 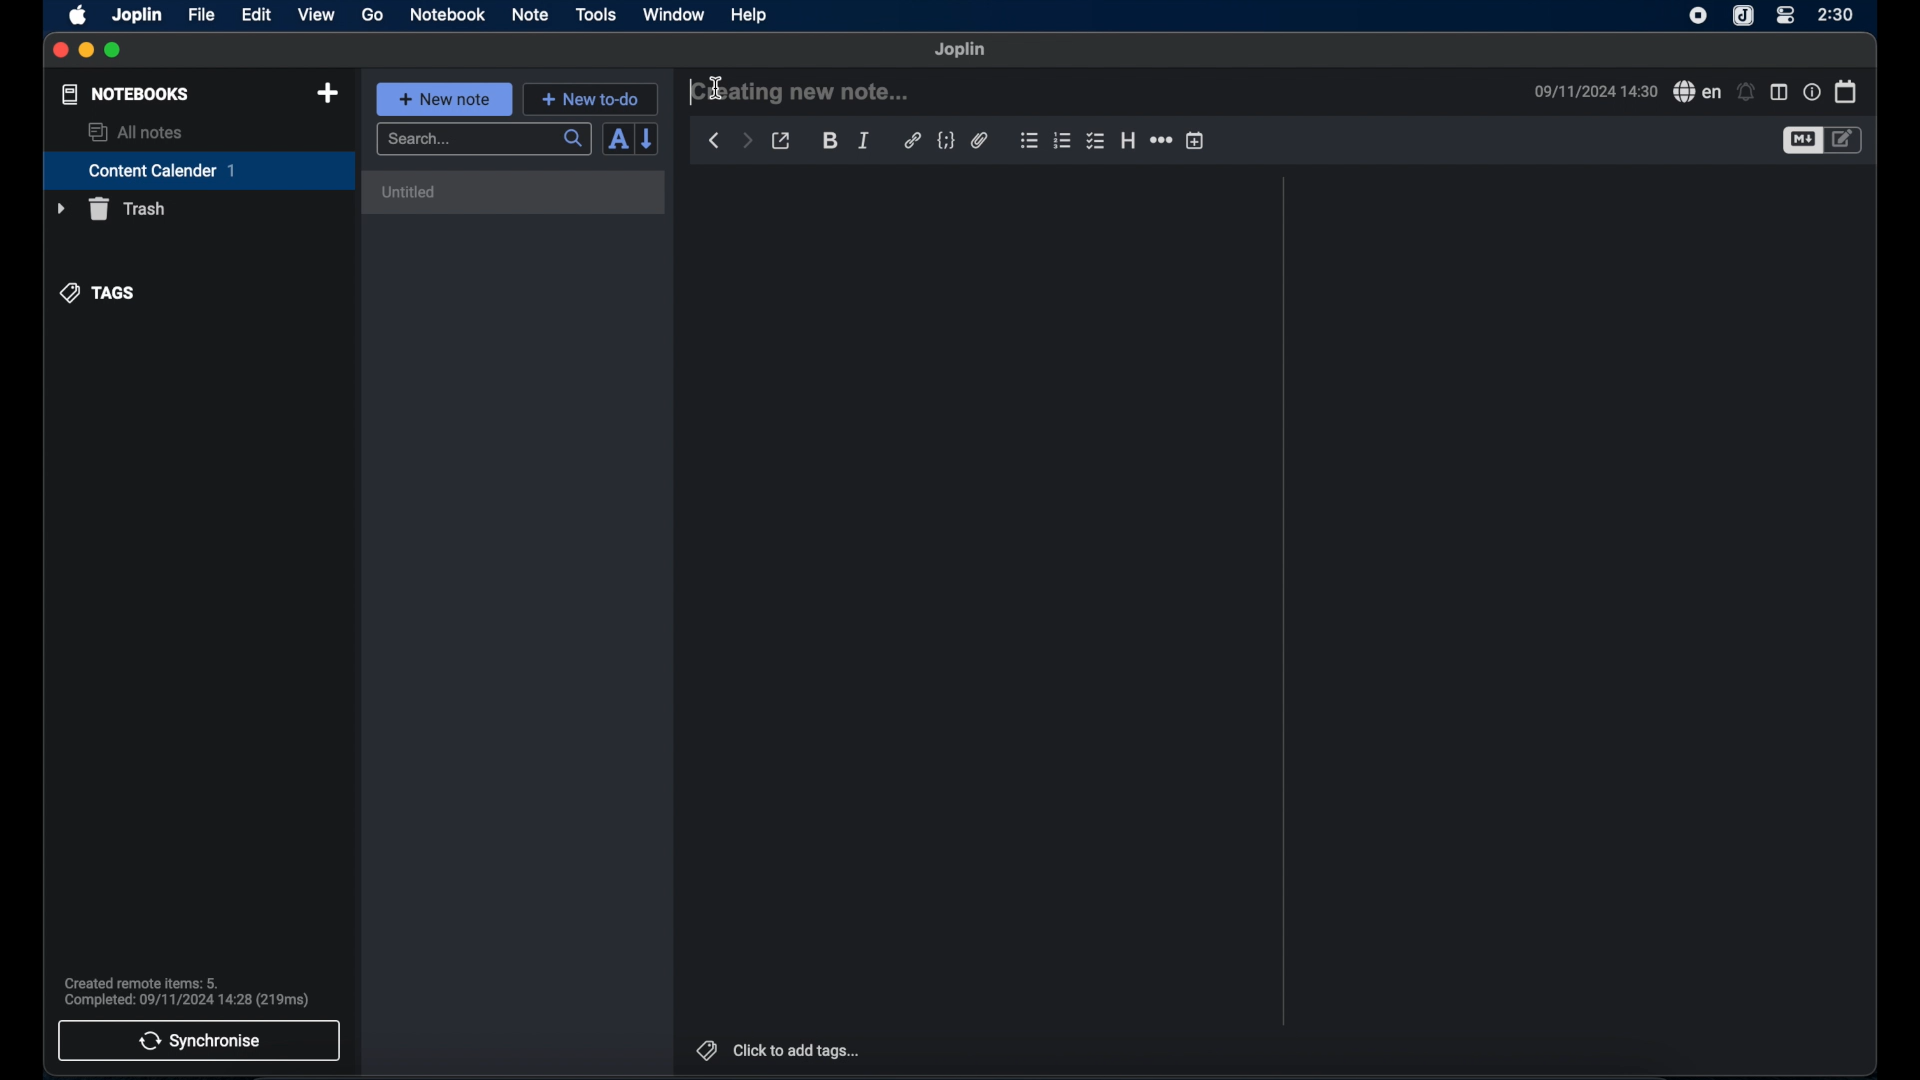 I want to click on go, so click(x=374, y=15).